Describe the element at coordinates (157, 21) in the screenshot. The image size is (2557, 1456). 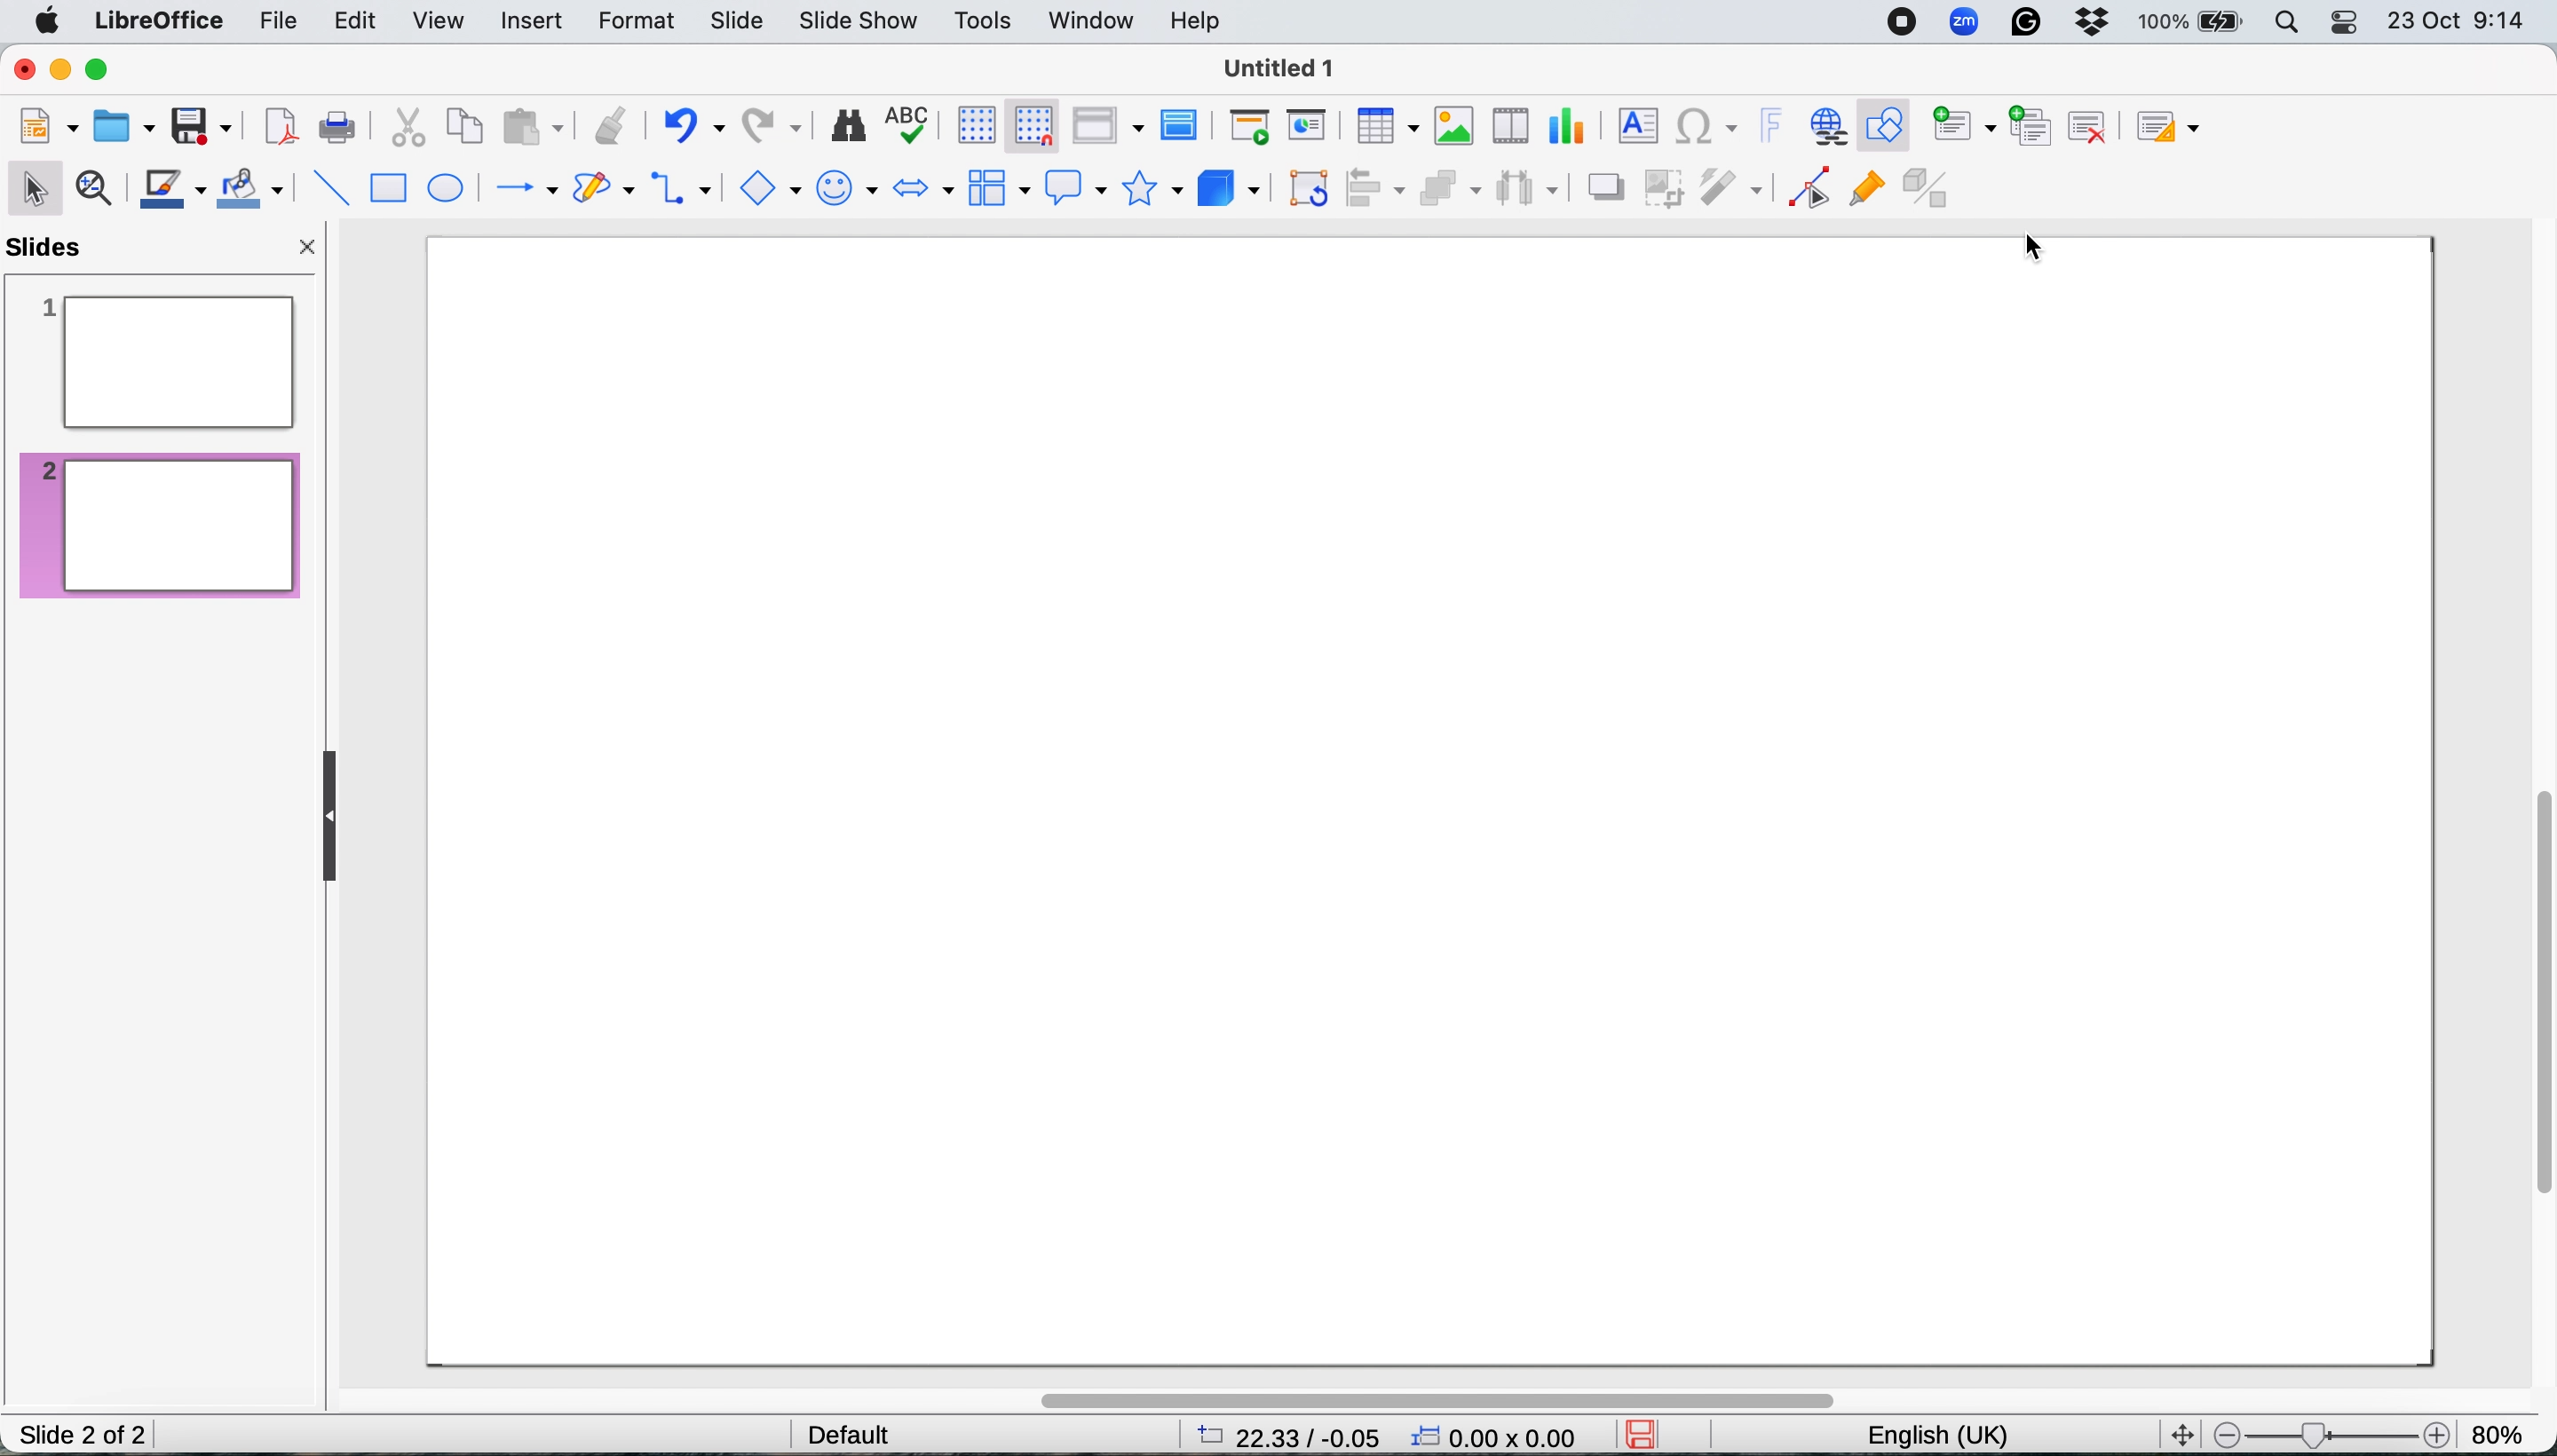
I see `libreoffice` at that location.